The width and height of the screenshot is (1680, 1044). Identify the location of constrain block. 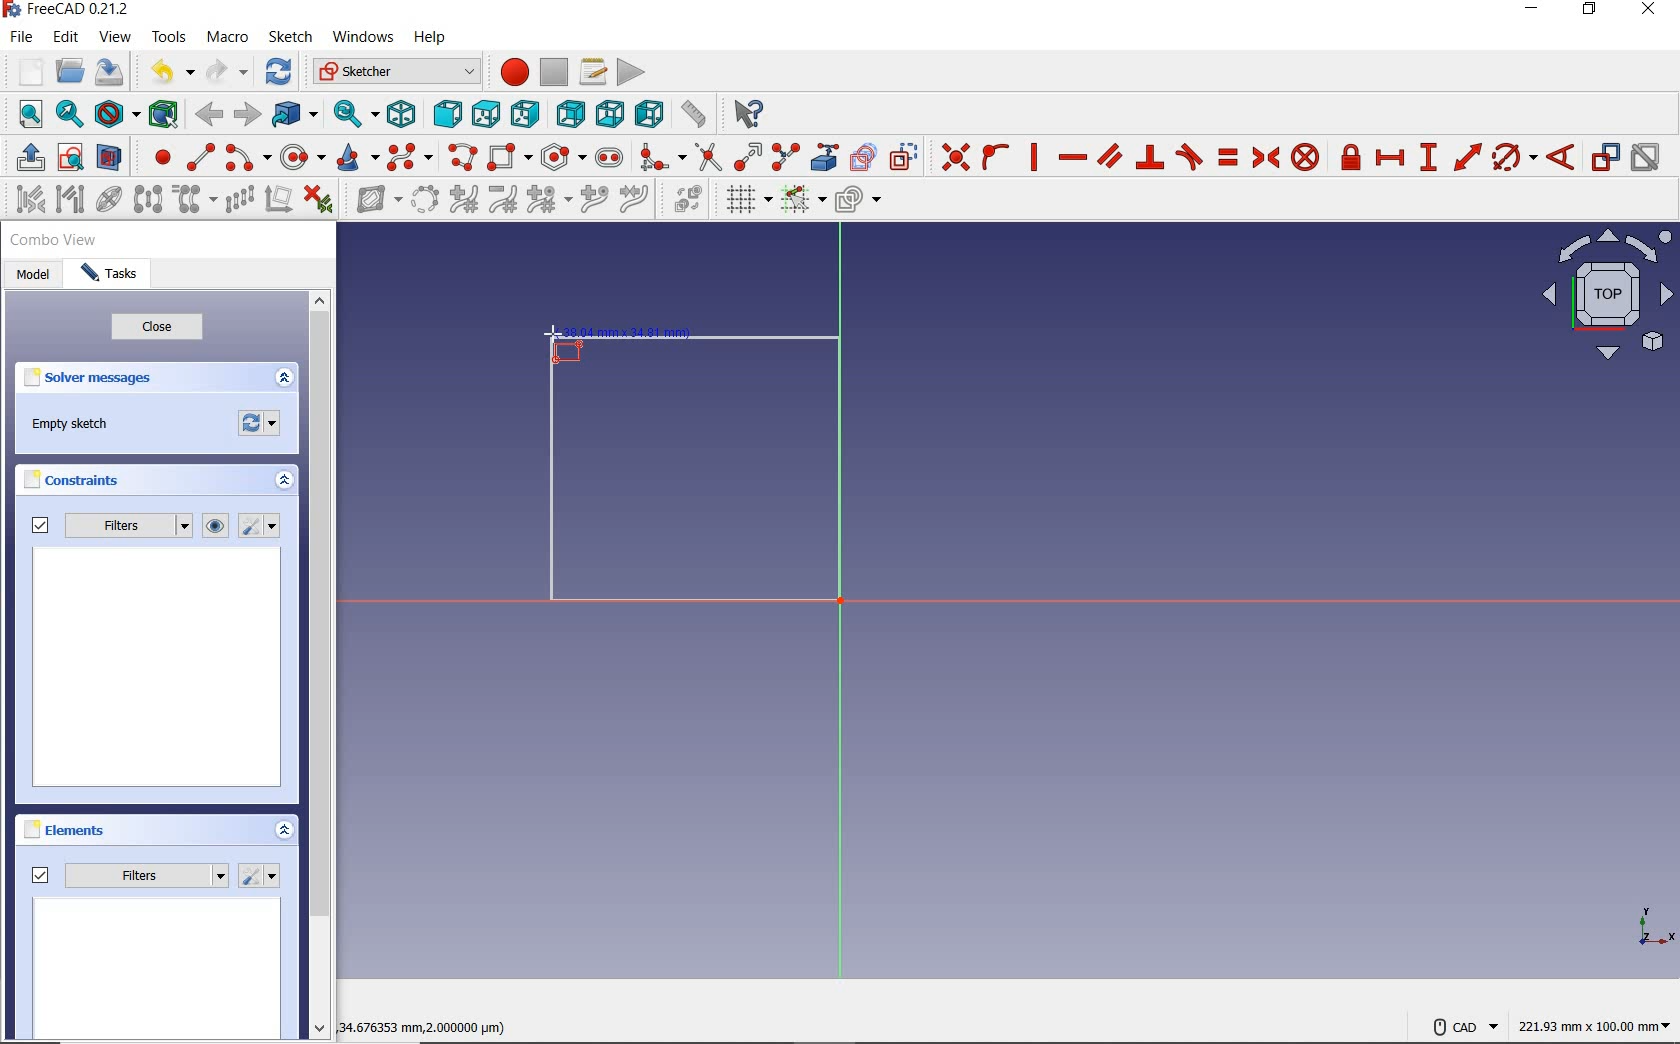
(1306, 158).